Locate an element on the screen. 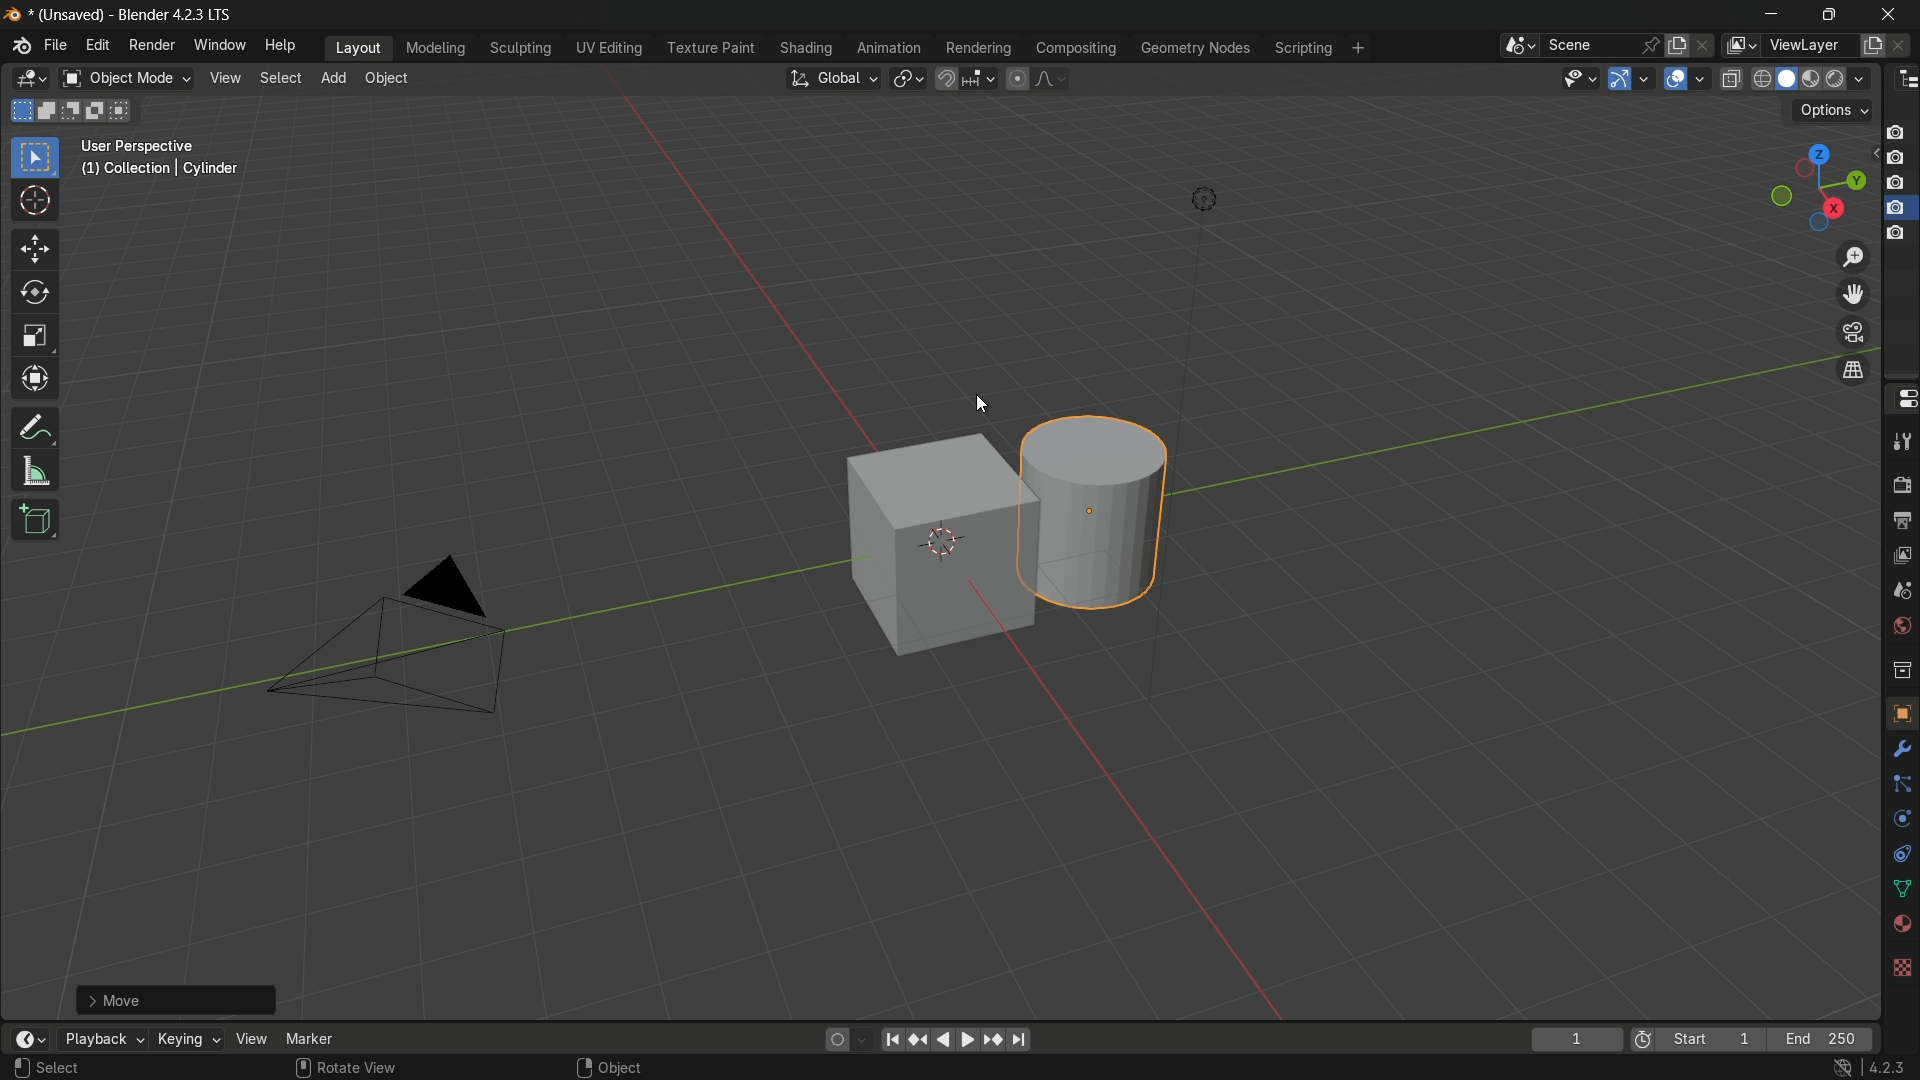  D: 0.1058 m (0.1058 m) along global Y is located at coordinates (142, 111).